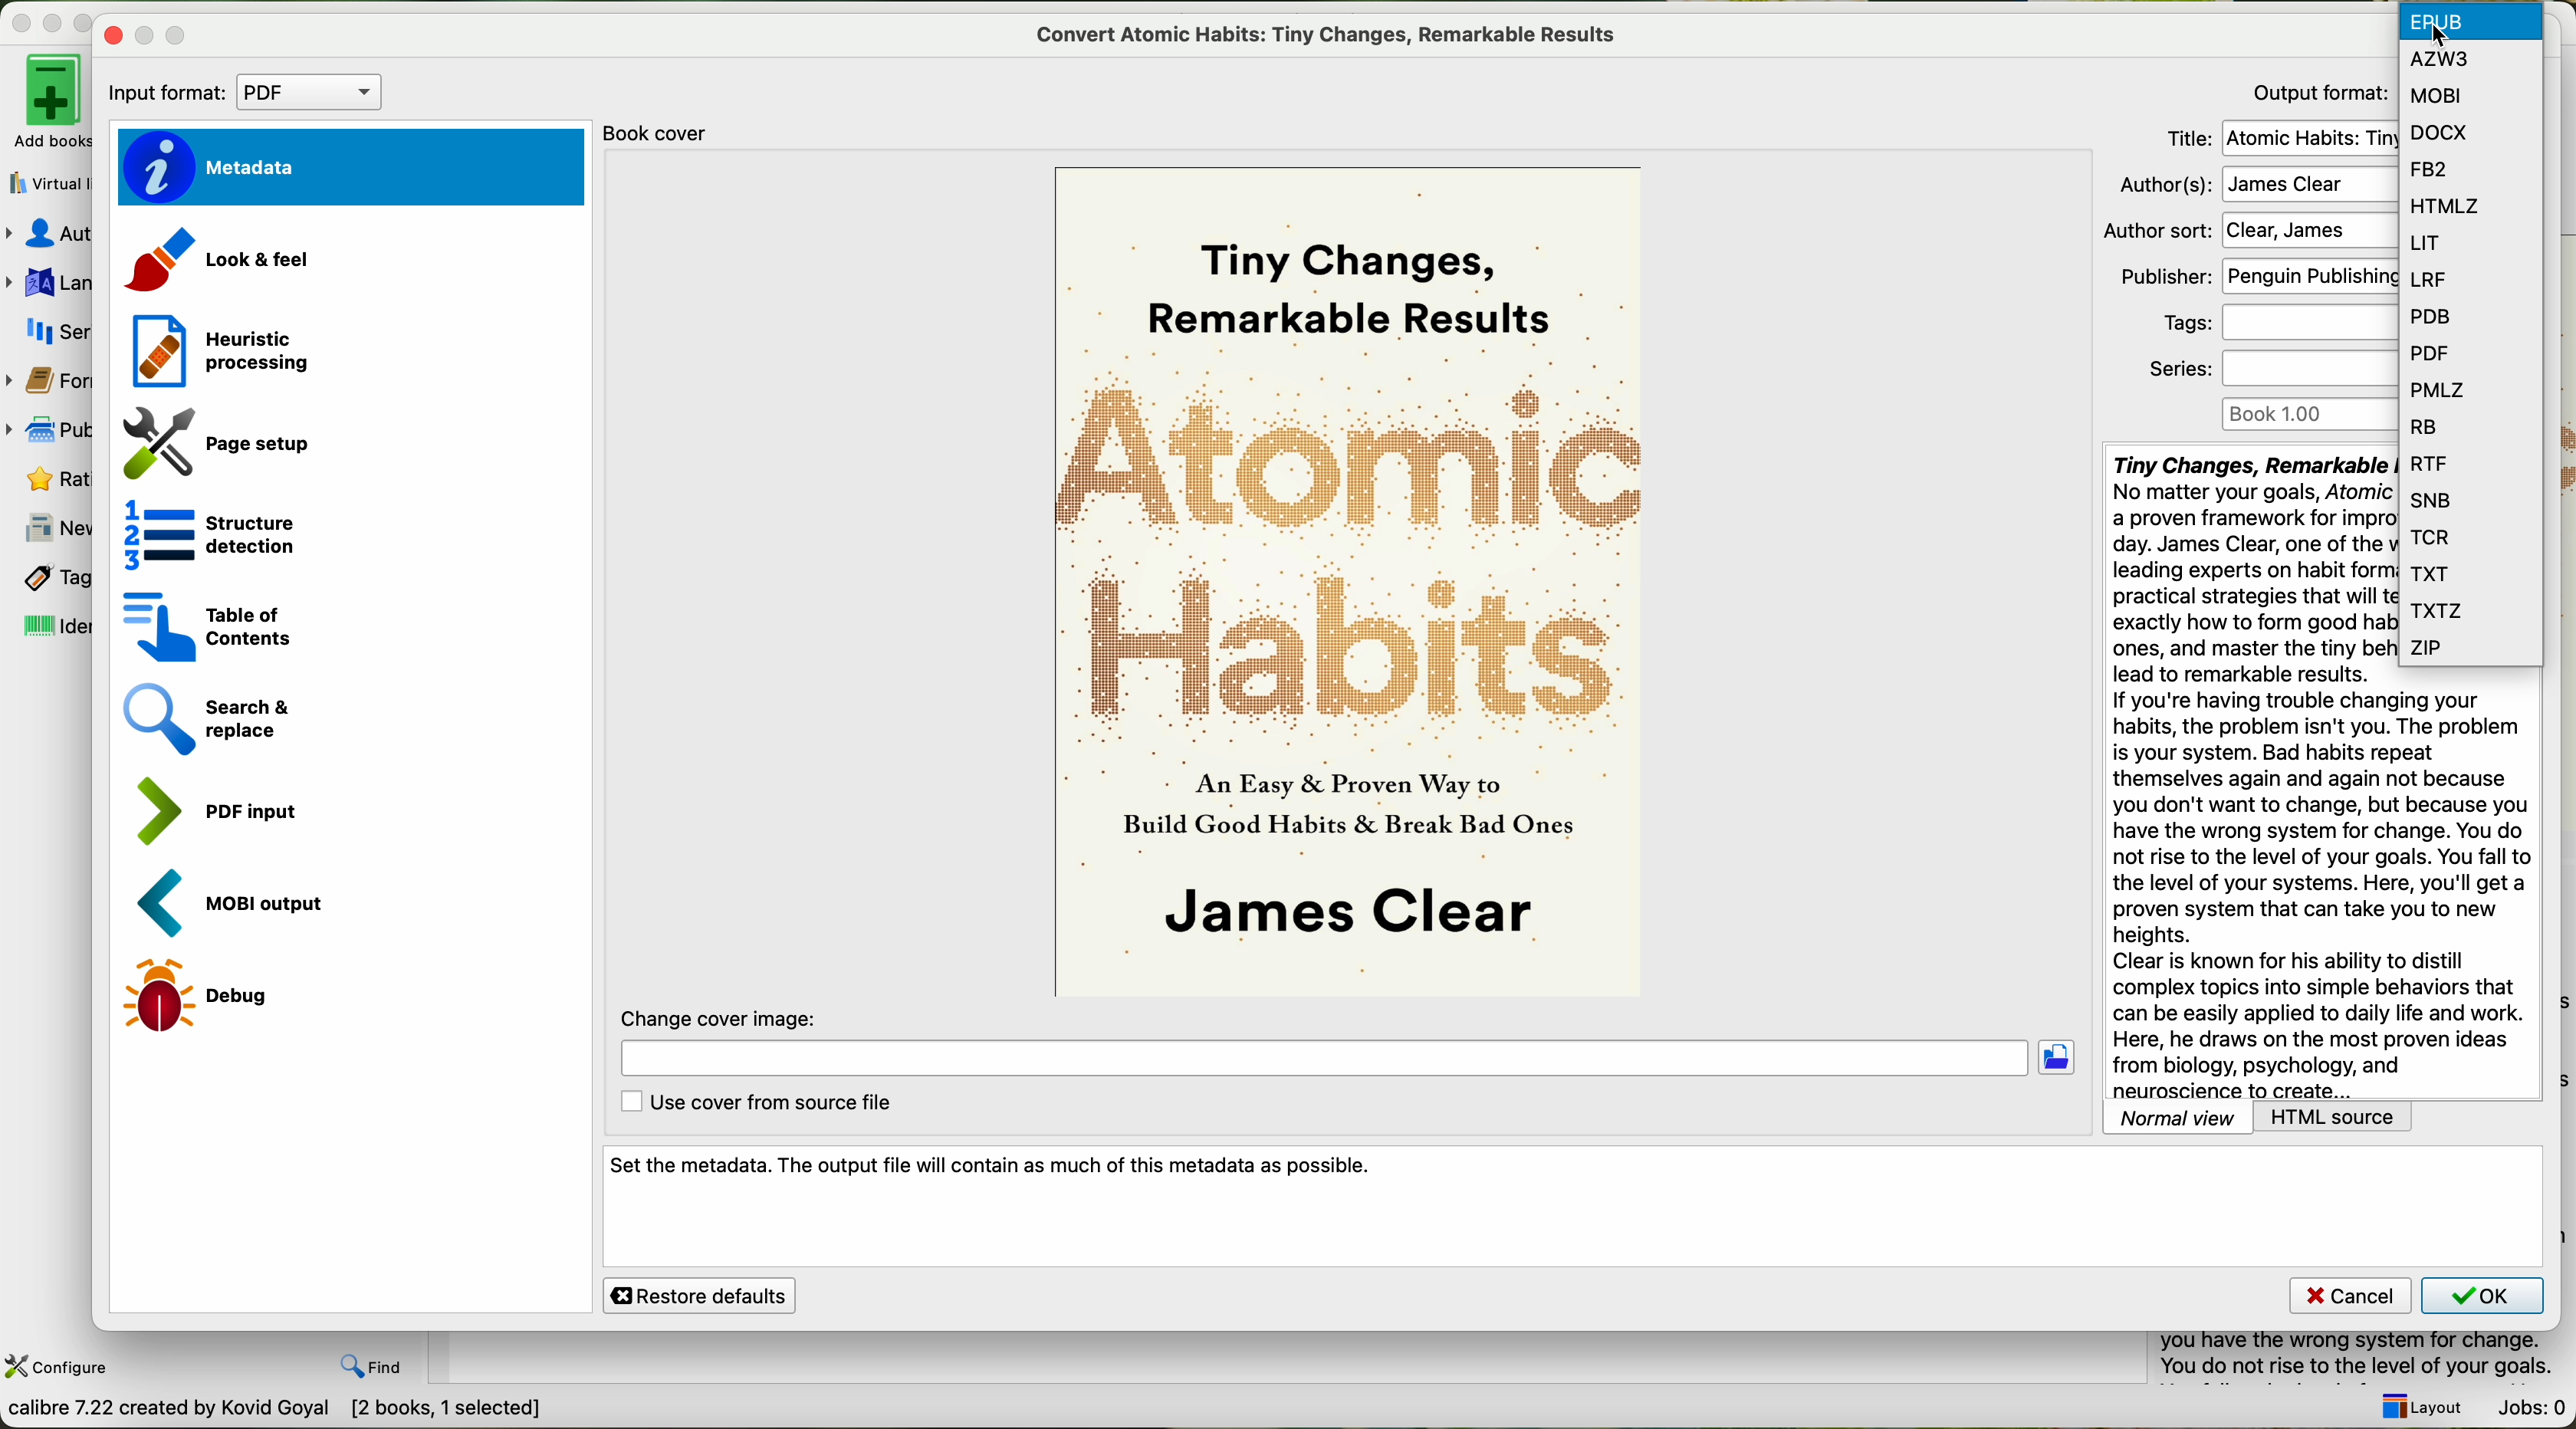 This screenshot has width=2576, height=1429. I want to click on author(s), so click(2260, 185).